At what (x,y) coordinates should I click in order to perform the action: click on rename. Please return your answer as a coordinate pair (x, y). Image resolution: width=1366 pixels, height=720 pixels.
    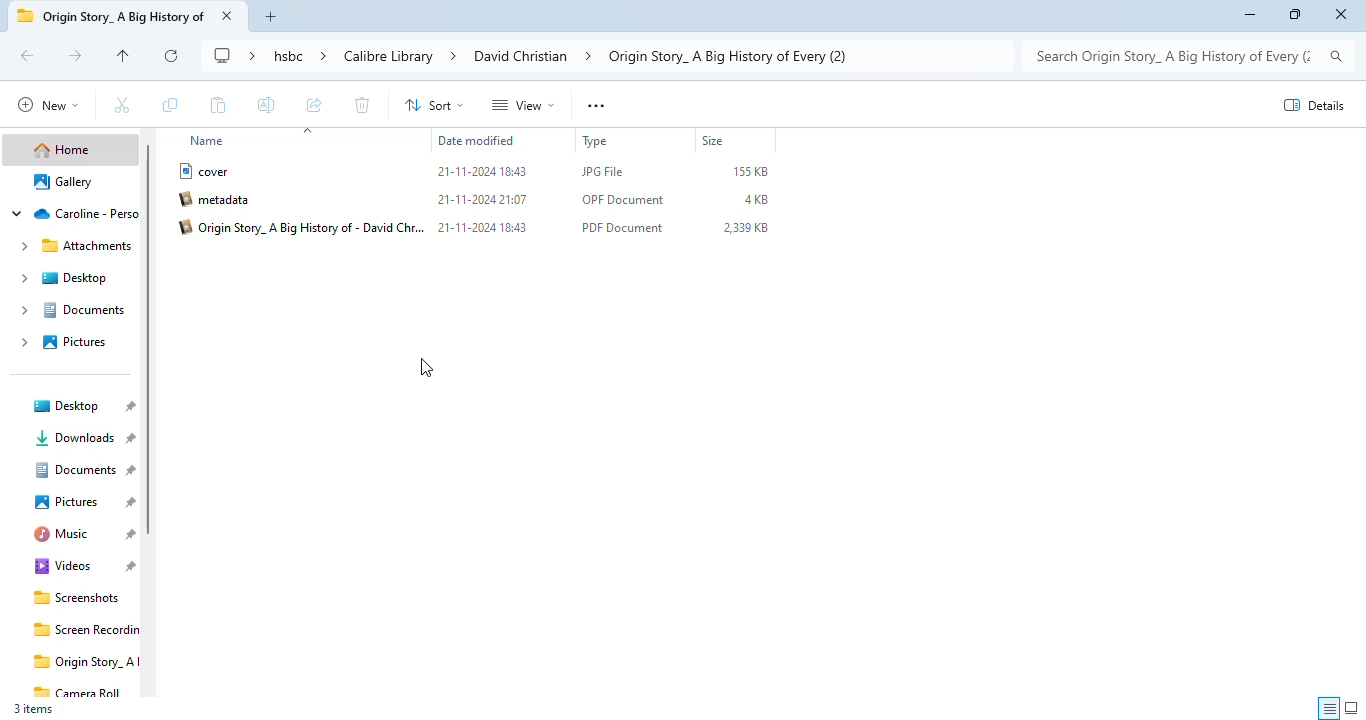
    Looking at the image, I should click on (266, 104).